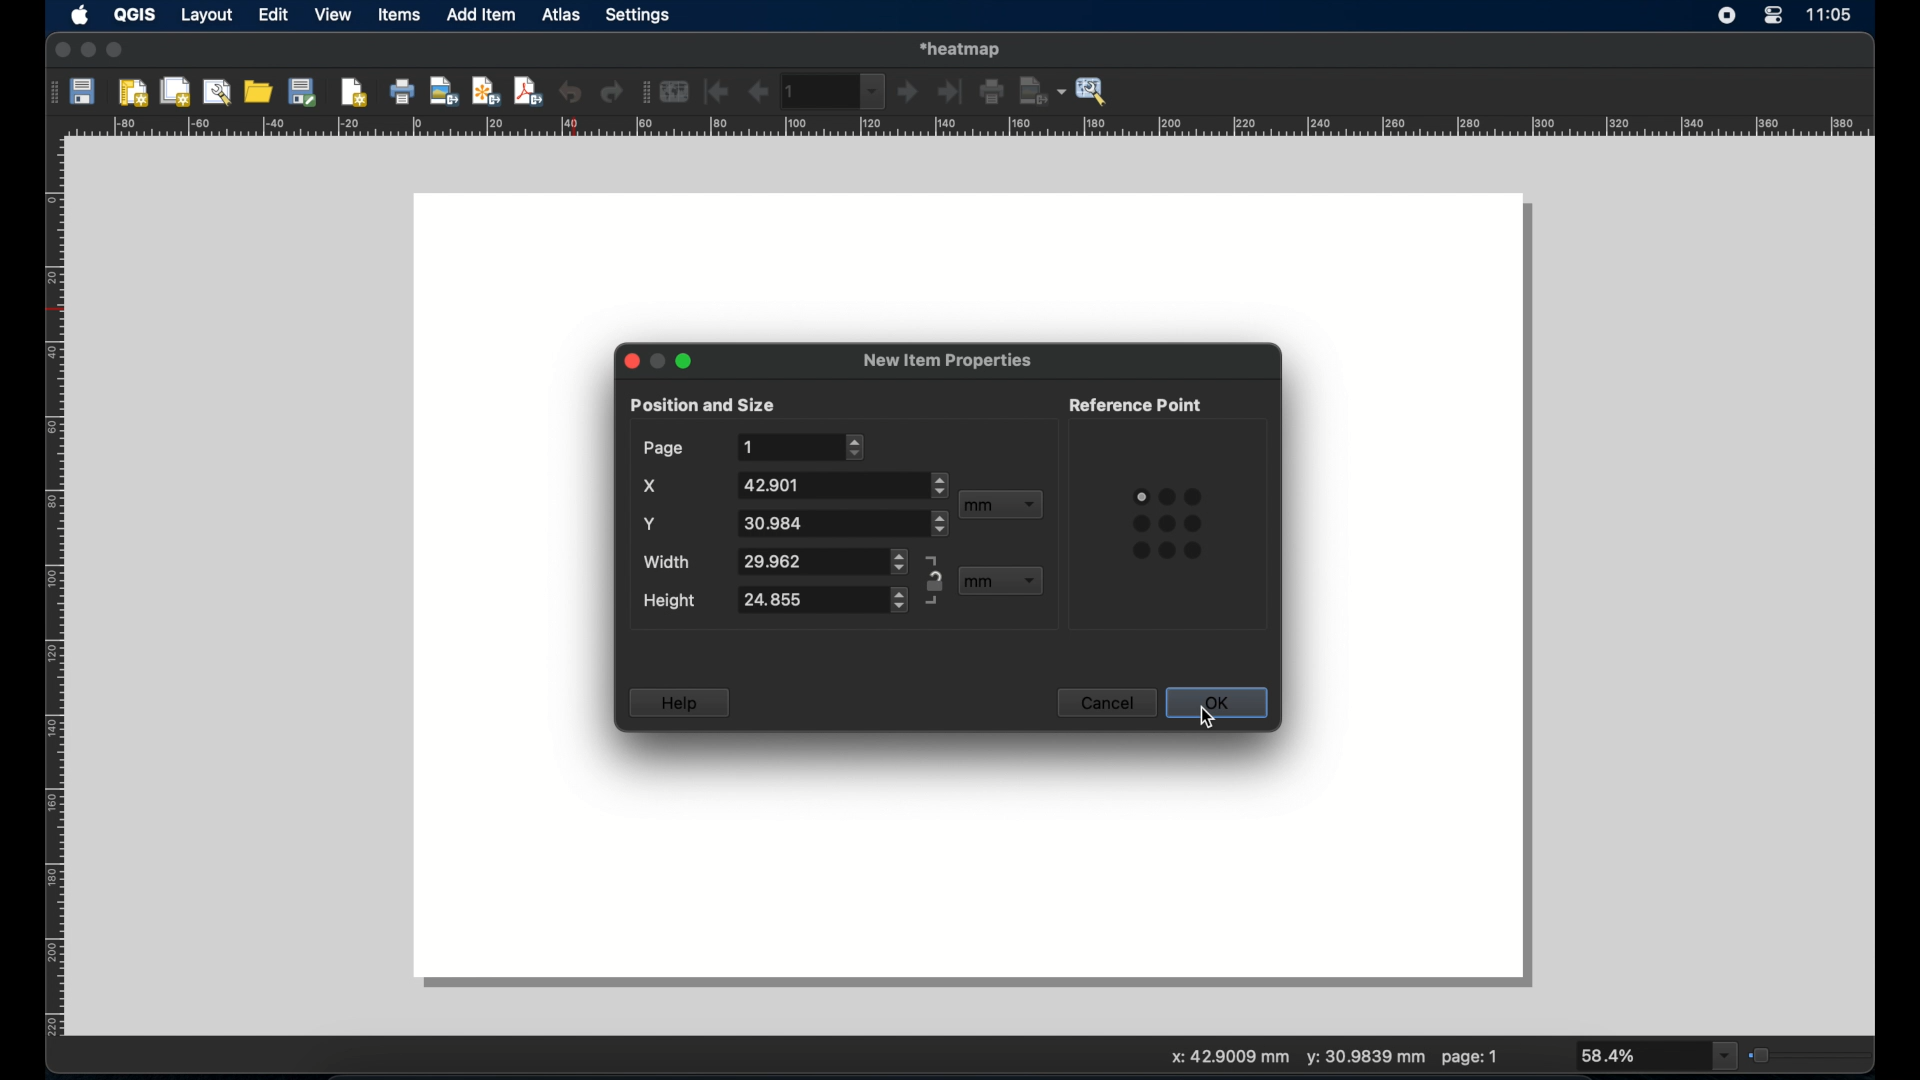  I want to click on X stepper button, so click(841, 484).